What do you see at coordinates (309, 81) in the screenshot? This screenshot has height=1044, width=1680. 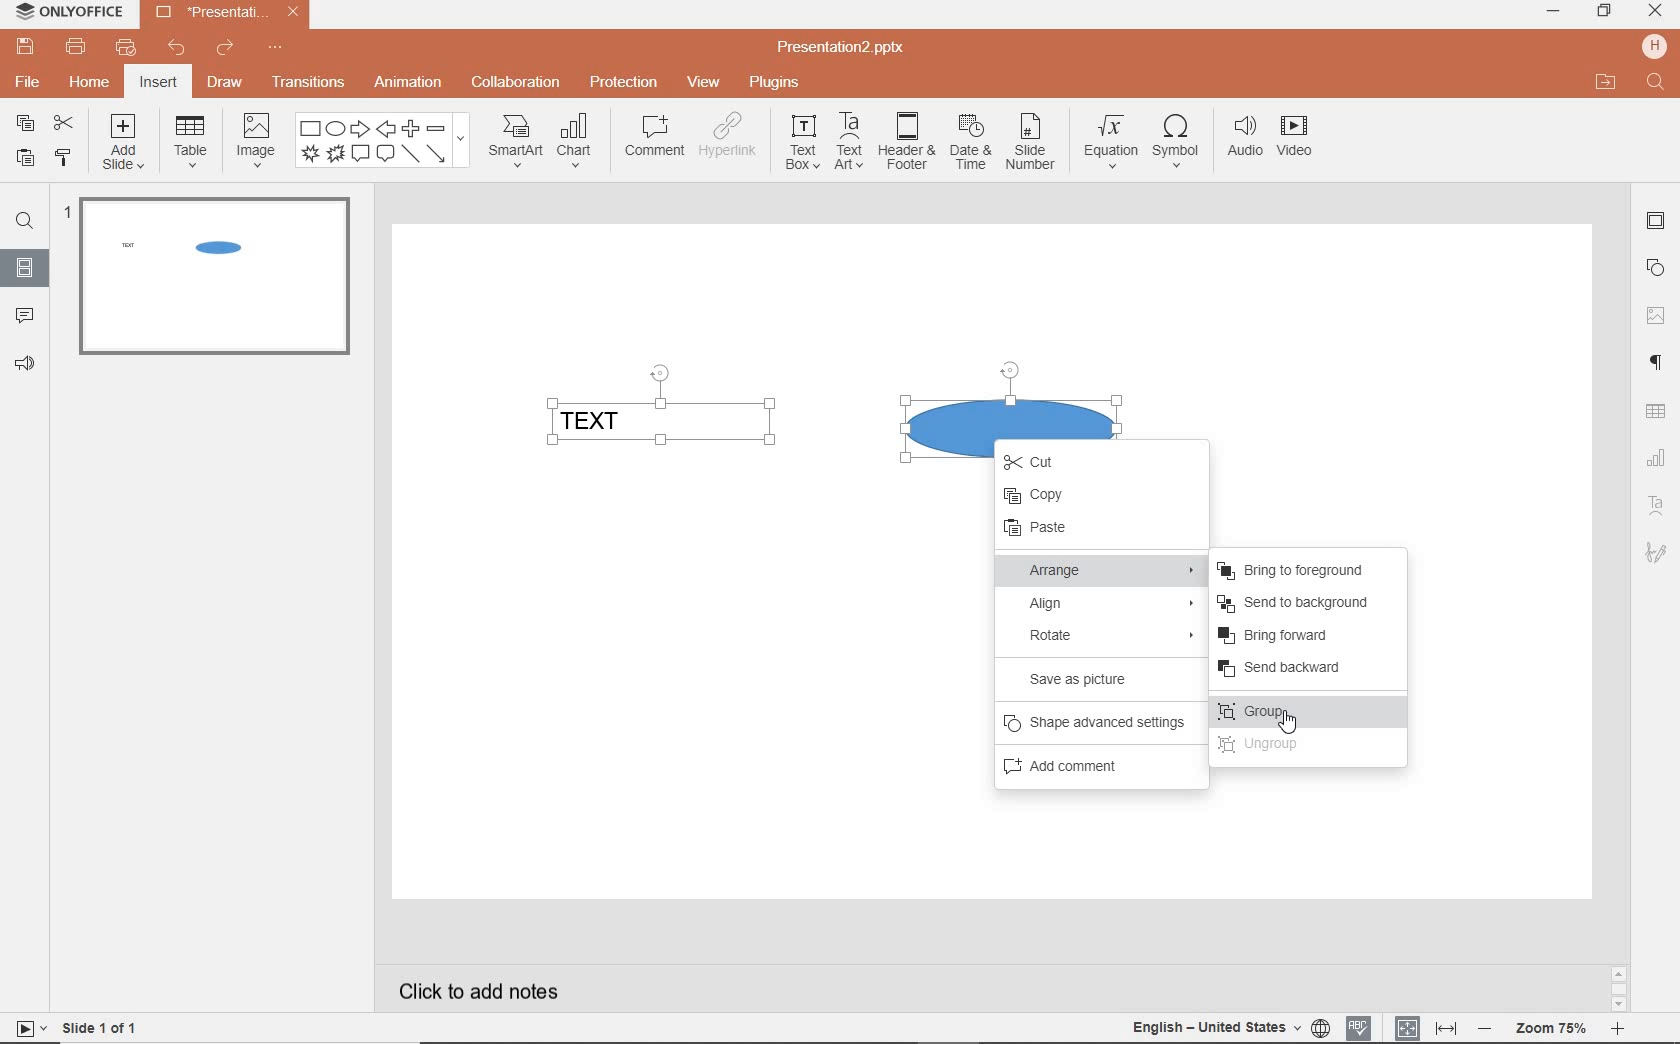 I see `transitions` at bounding box center [309, 81].